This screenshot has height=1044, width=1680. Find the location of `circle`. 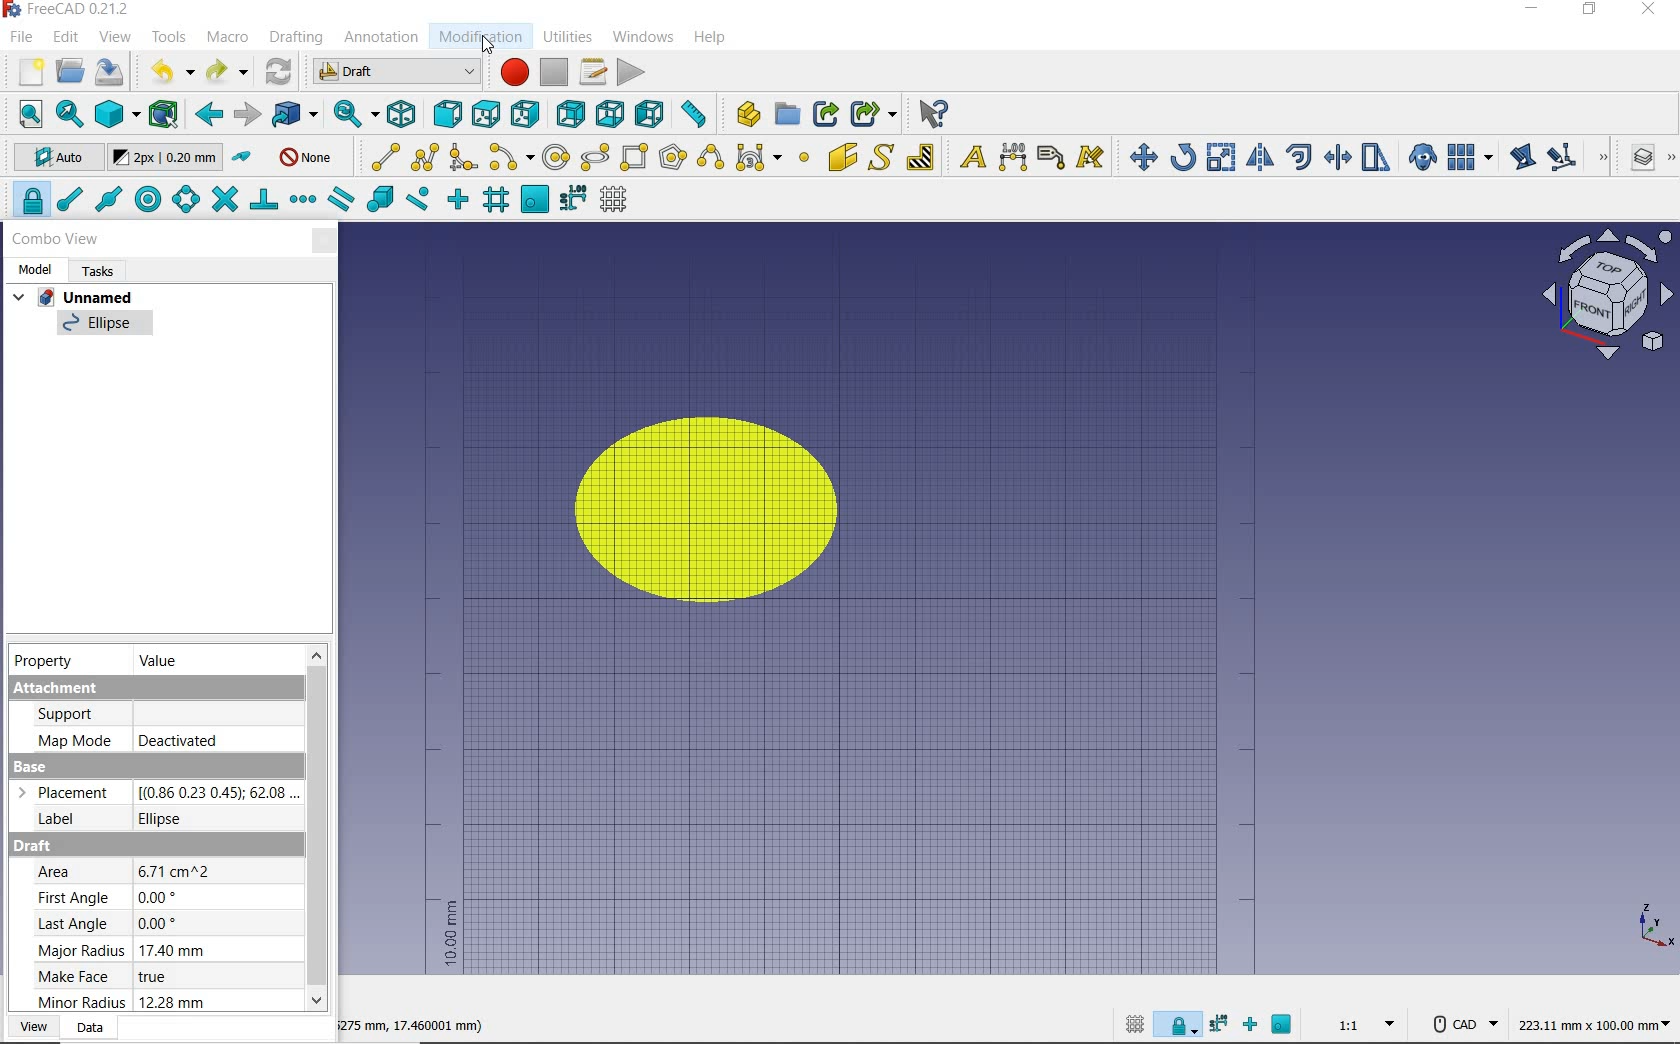

circle is located at coordinates (555, 159).